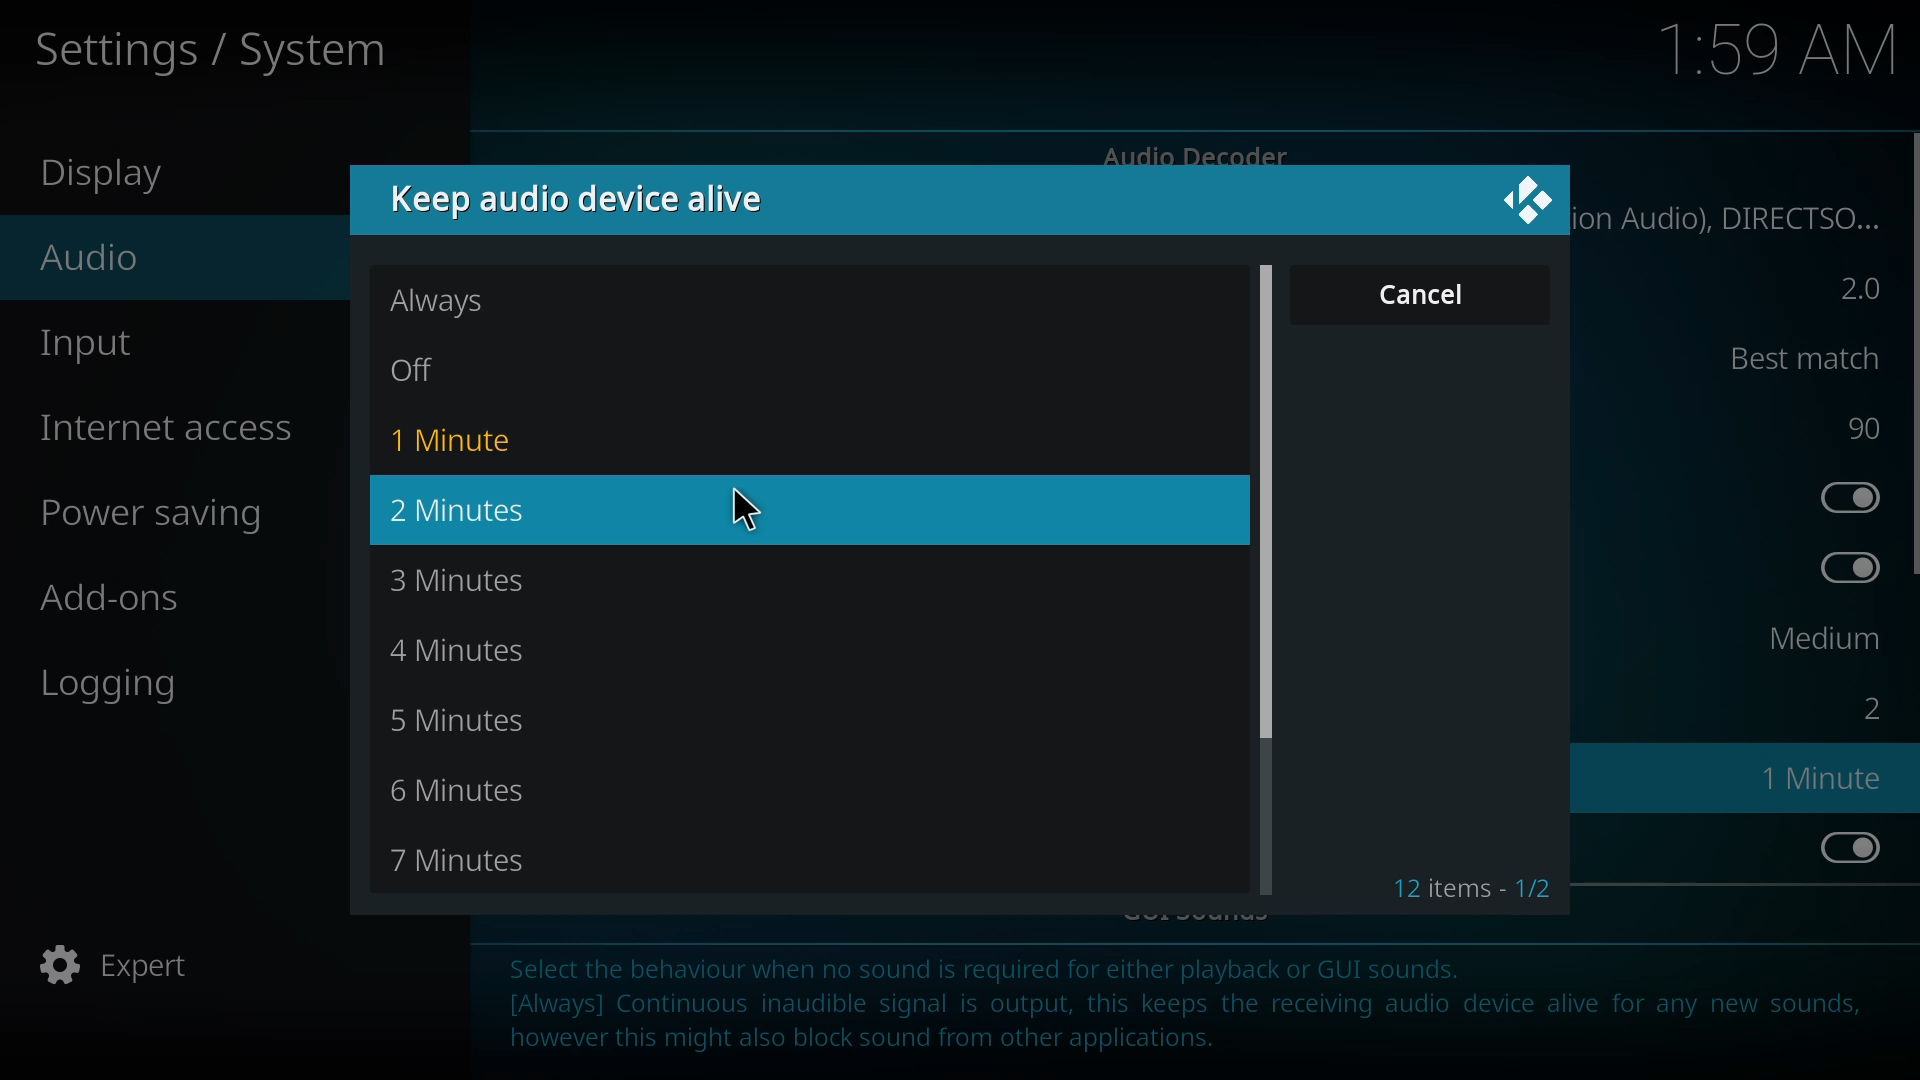 The image size is (1920, 1080). What do you see at coordinates (1844, 845) in the screenshot?
I see `enabled` at bounding box center [1844, 845].